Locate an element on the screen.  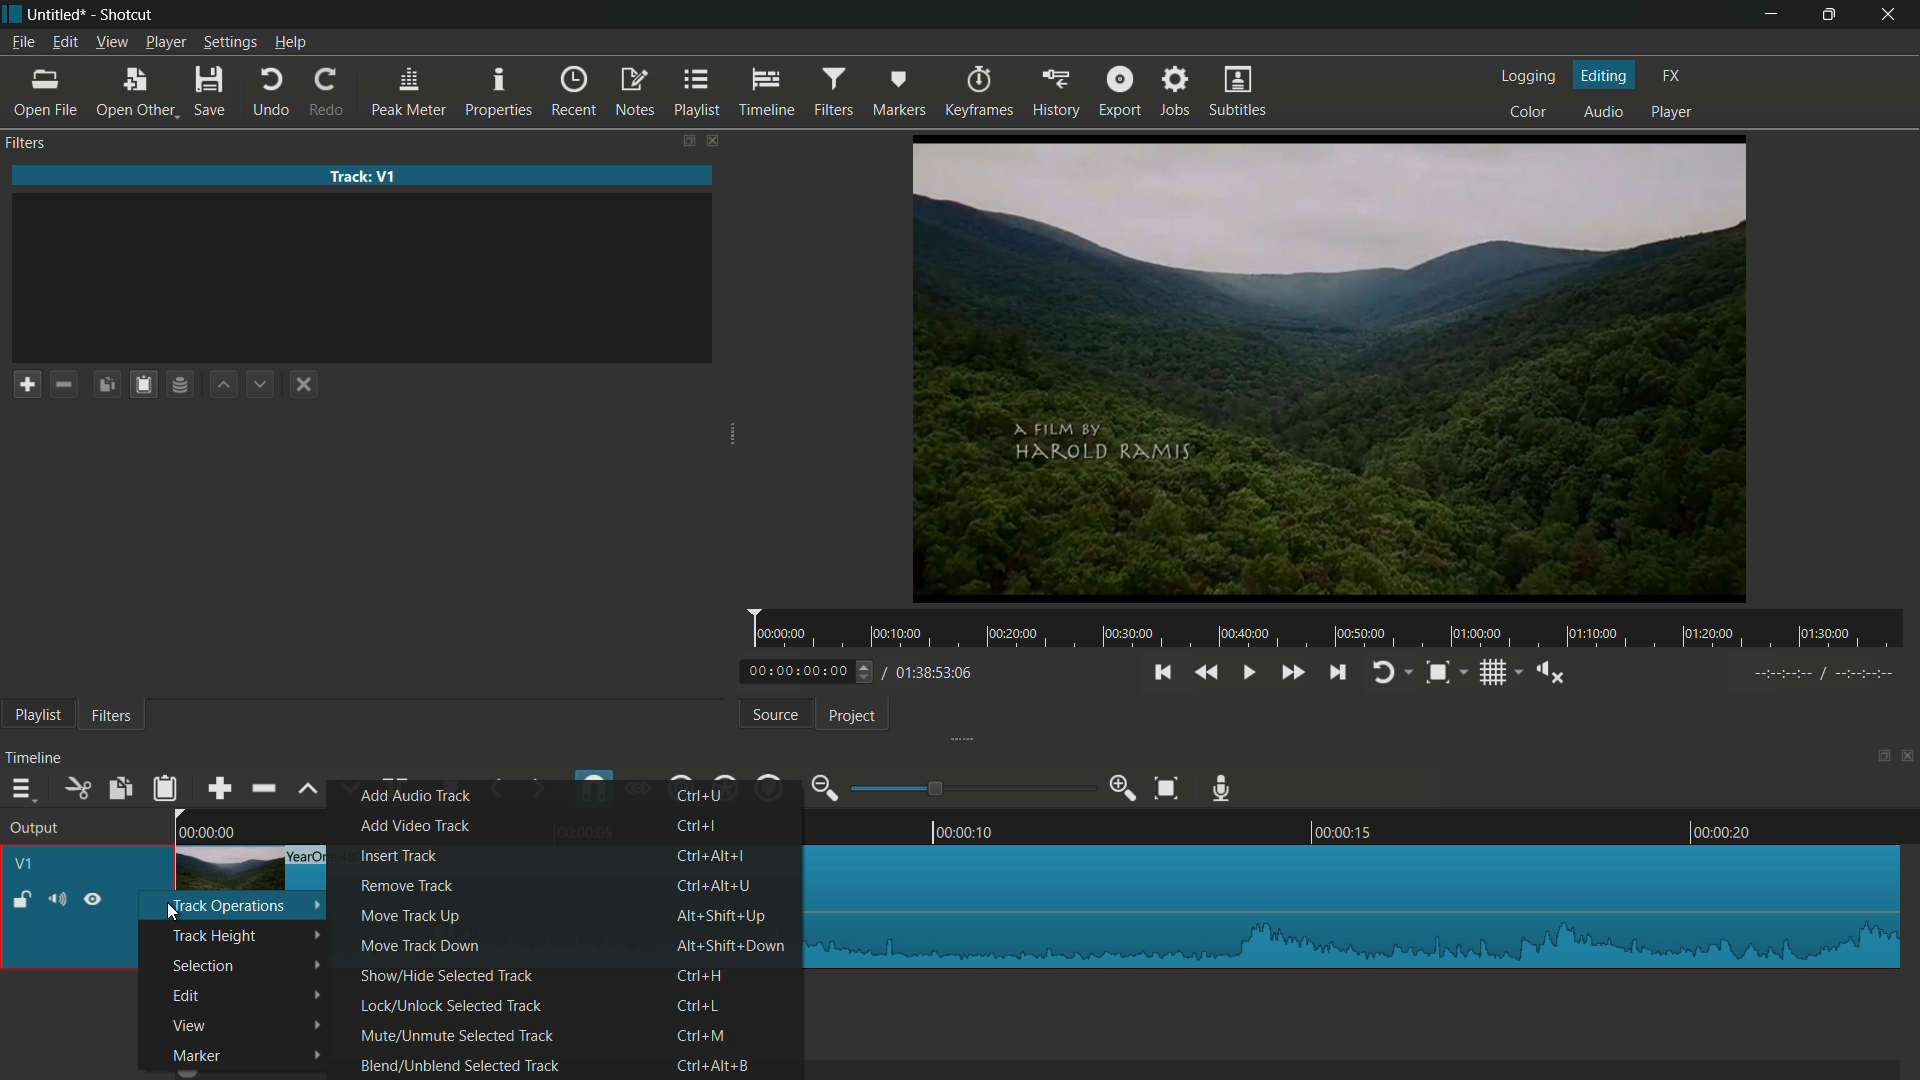
save filters is located at coordinates (145, 385).